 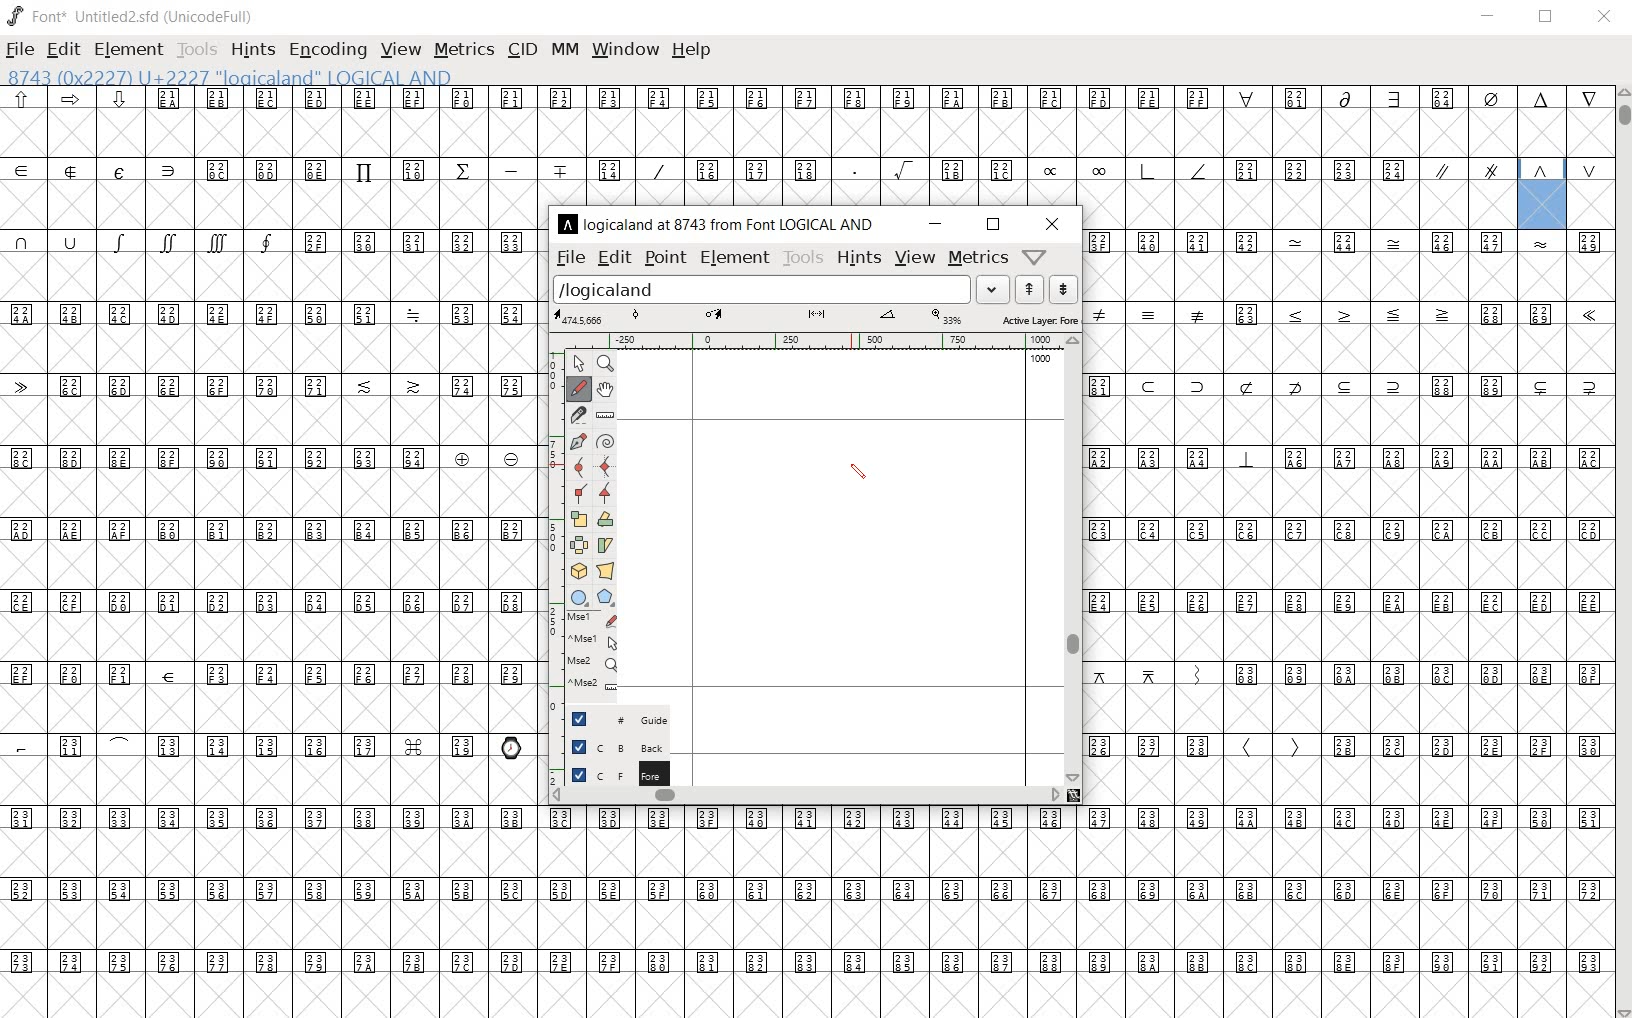 What do you see at coordinates (1030, 288) in the screenshot?
I see `show the next word on the list` at bounding box center [1030, 288].